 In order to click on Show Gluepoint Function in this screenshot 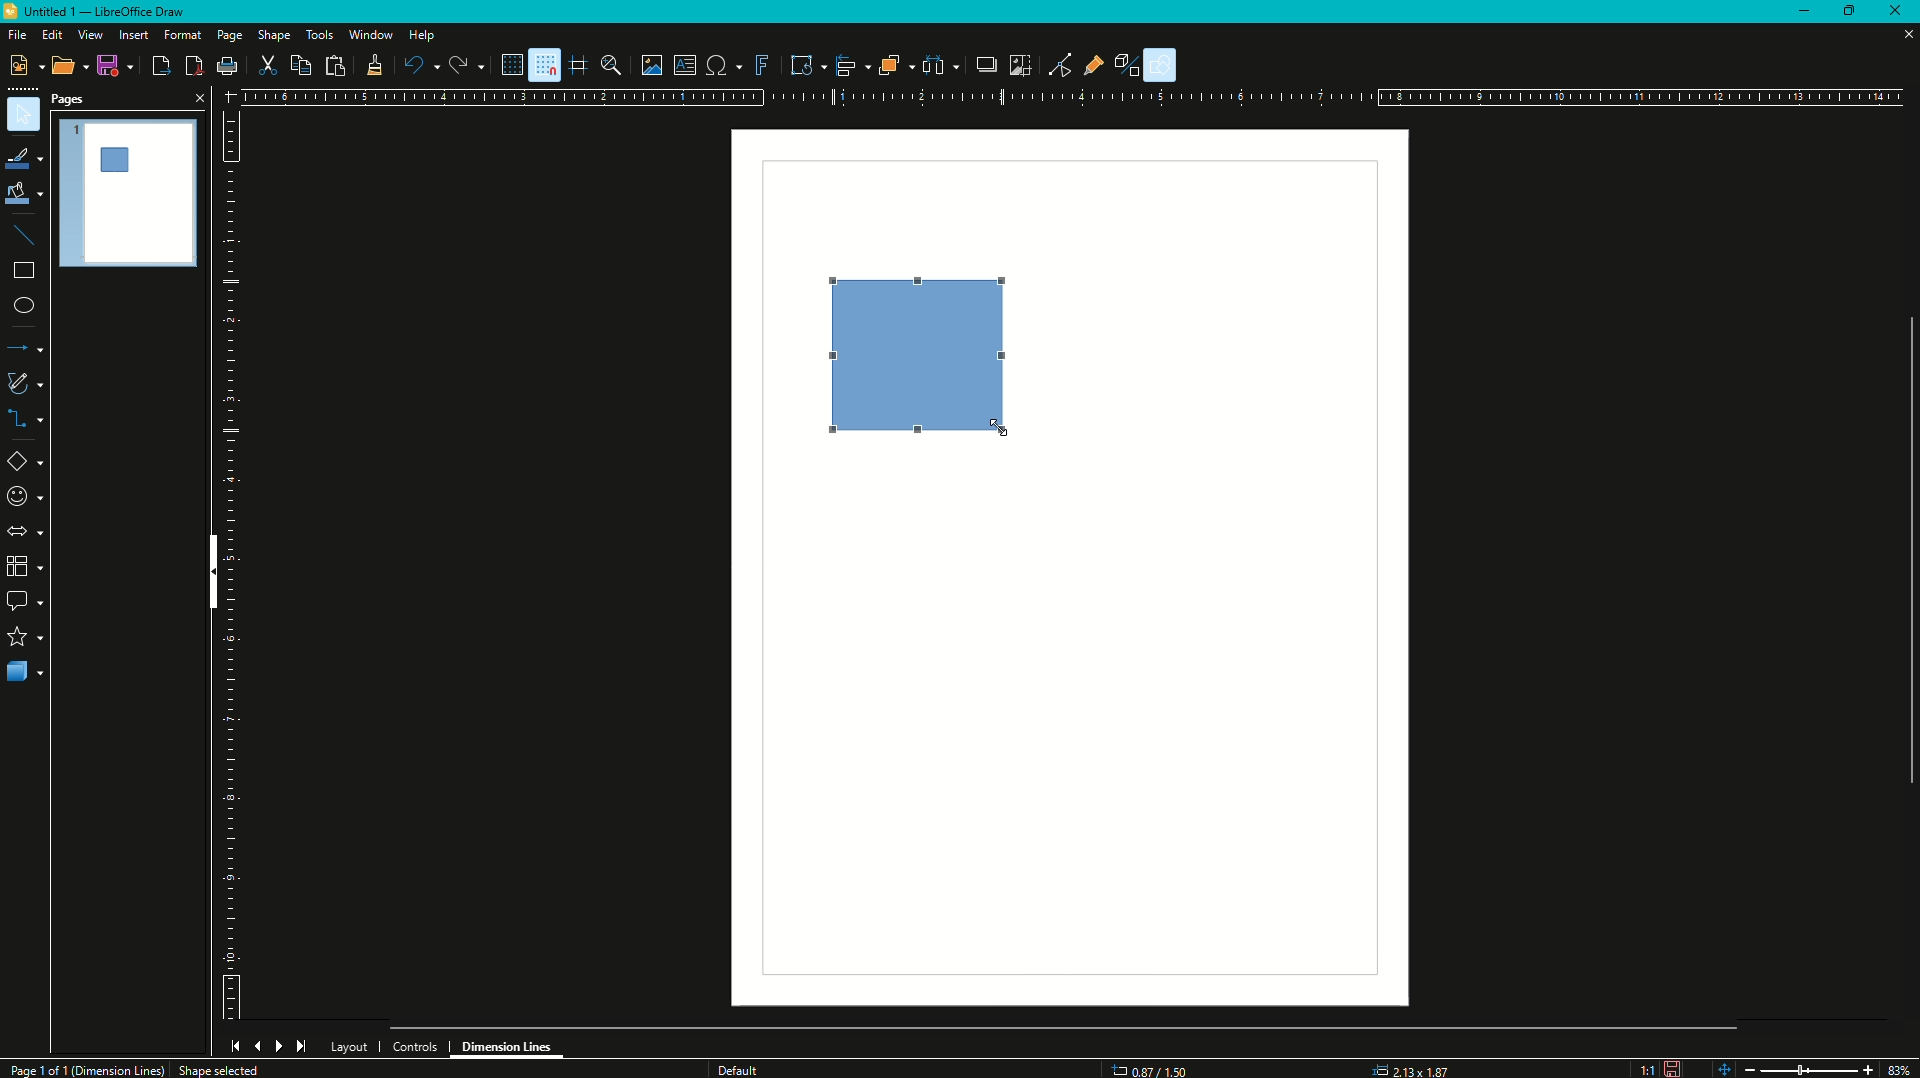, I will do `click(1099, 66)`.